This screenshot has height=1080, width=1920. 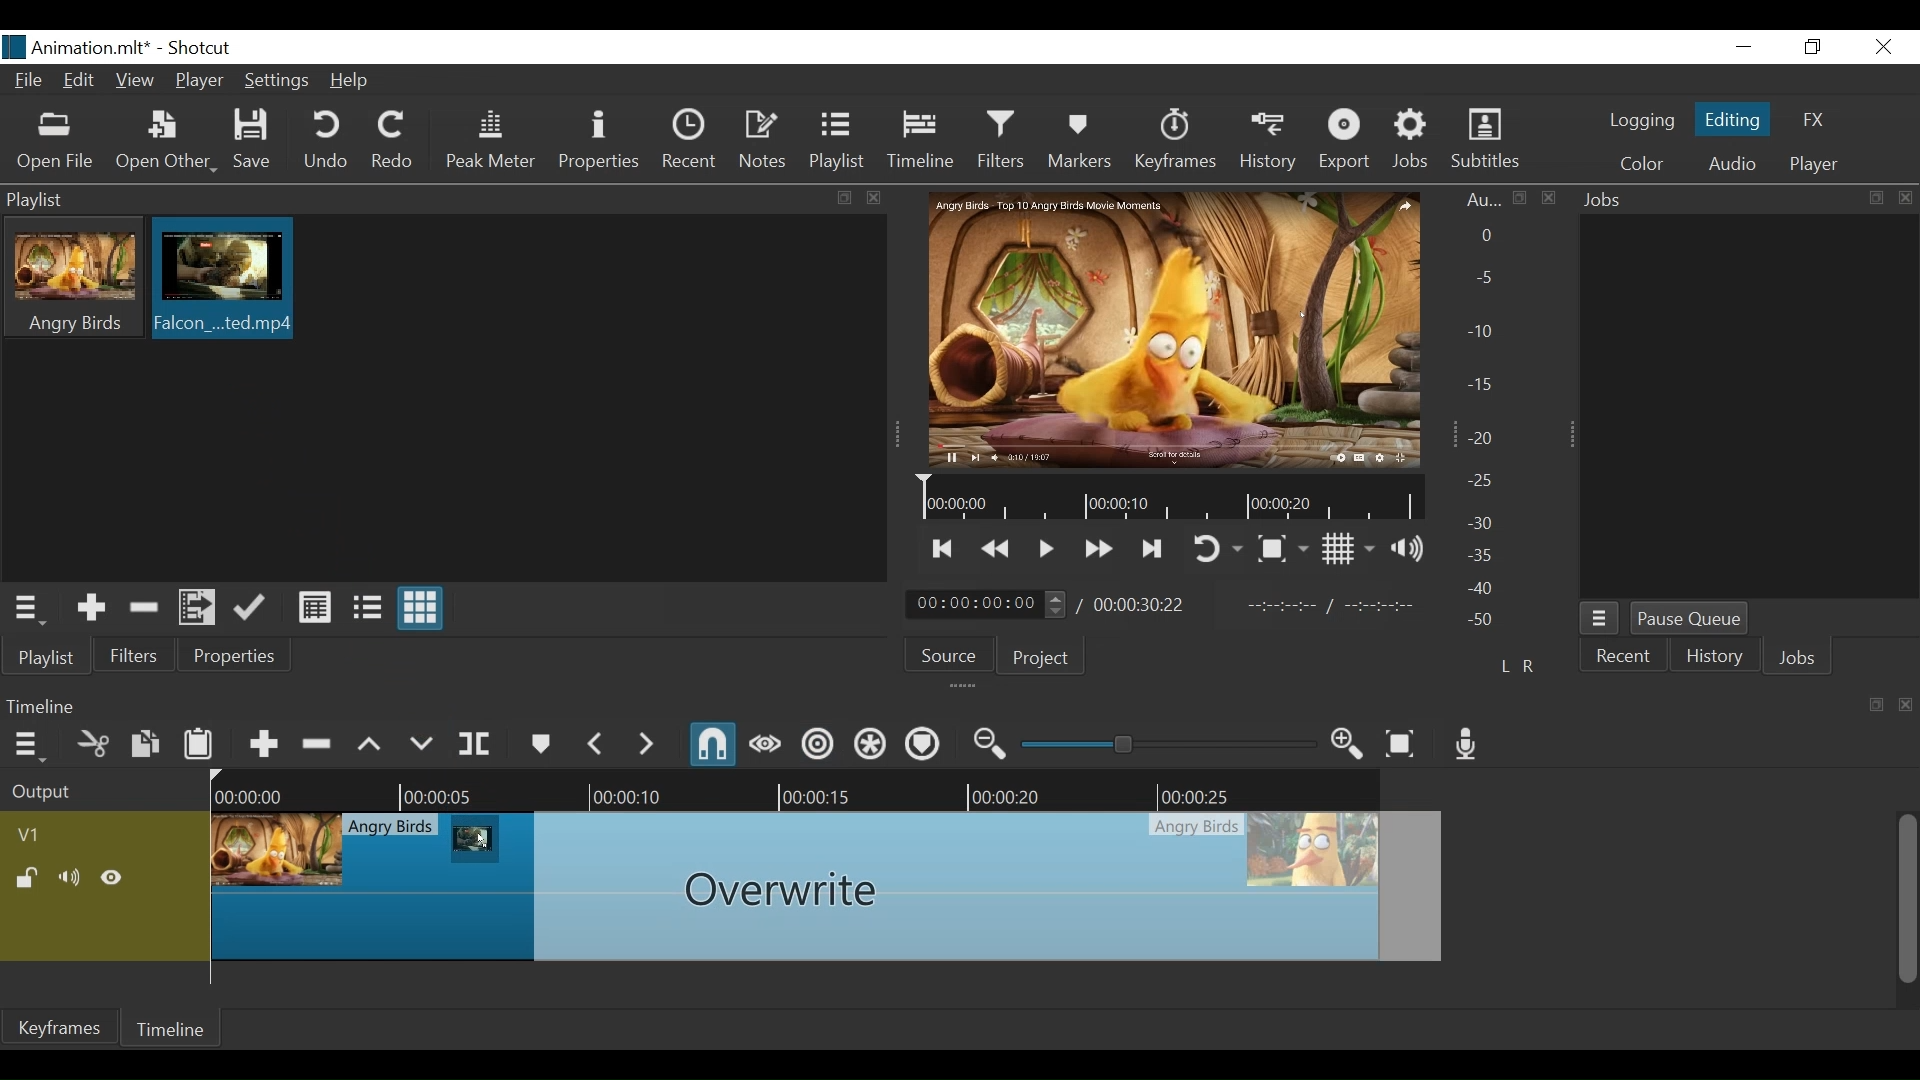 What do you see at coordinates (421, 740) in the screenshot?
I see `Overwrite` at bounding box center [421, 740].